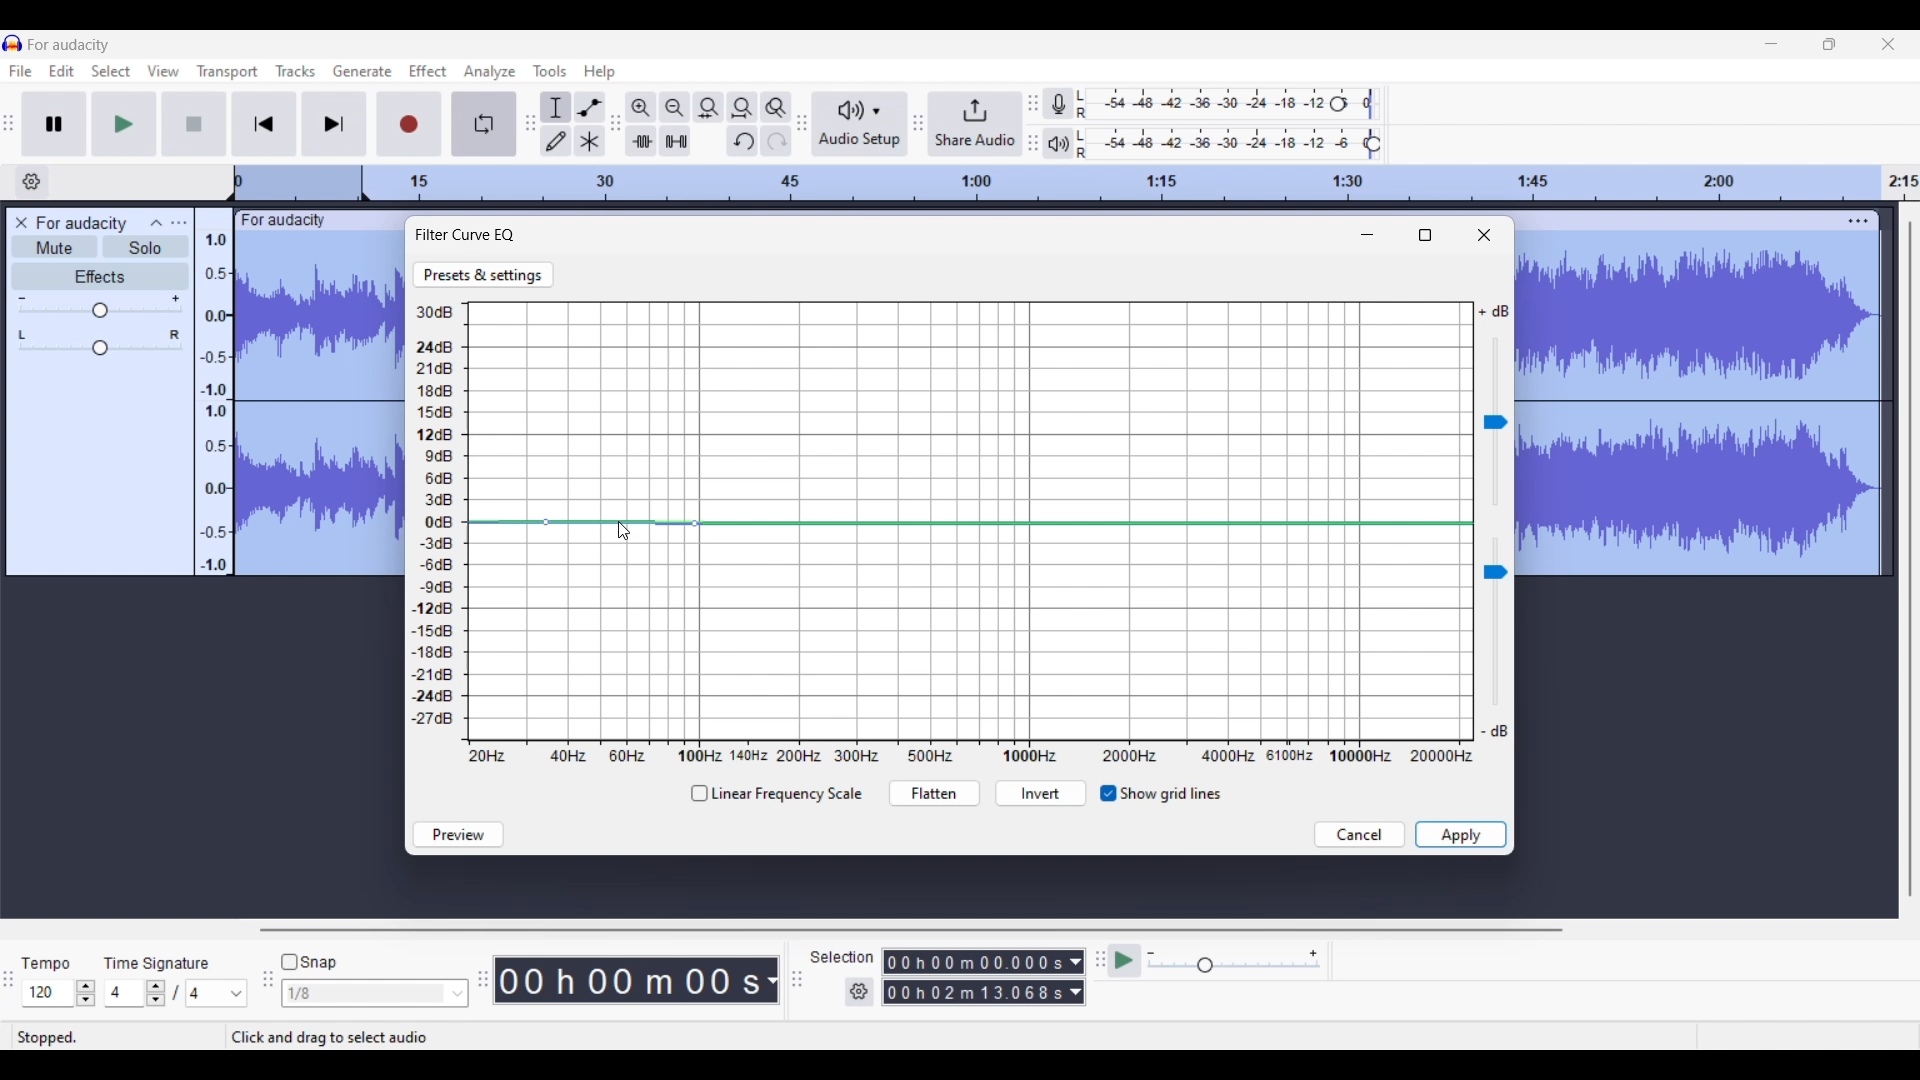  I want to click on Show interface in a smaller tab, so click(1829, 44).